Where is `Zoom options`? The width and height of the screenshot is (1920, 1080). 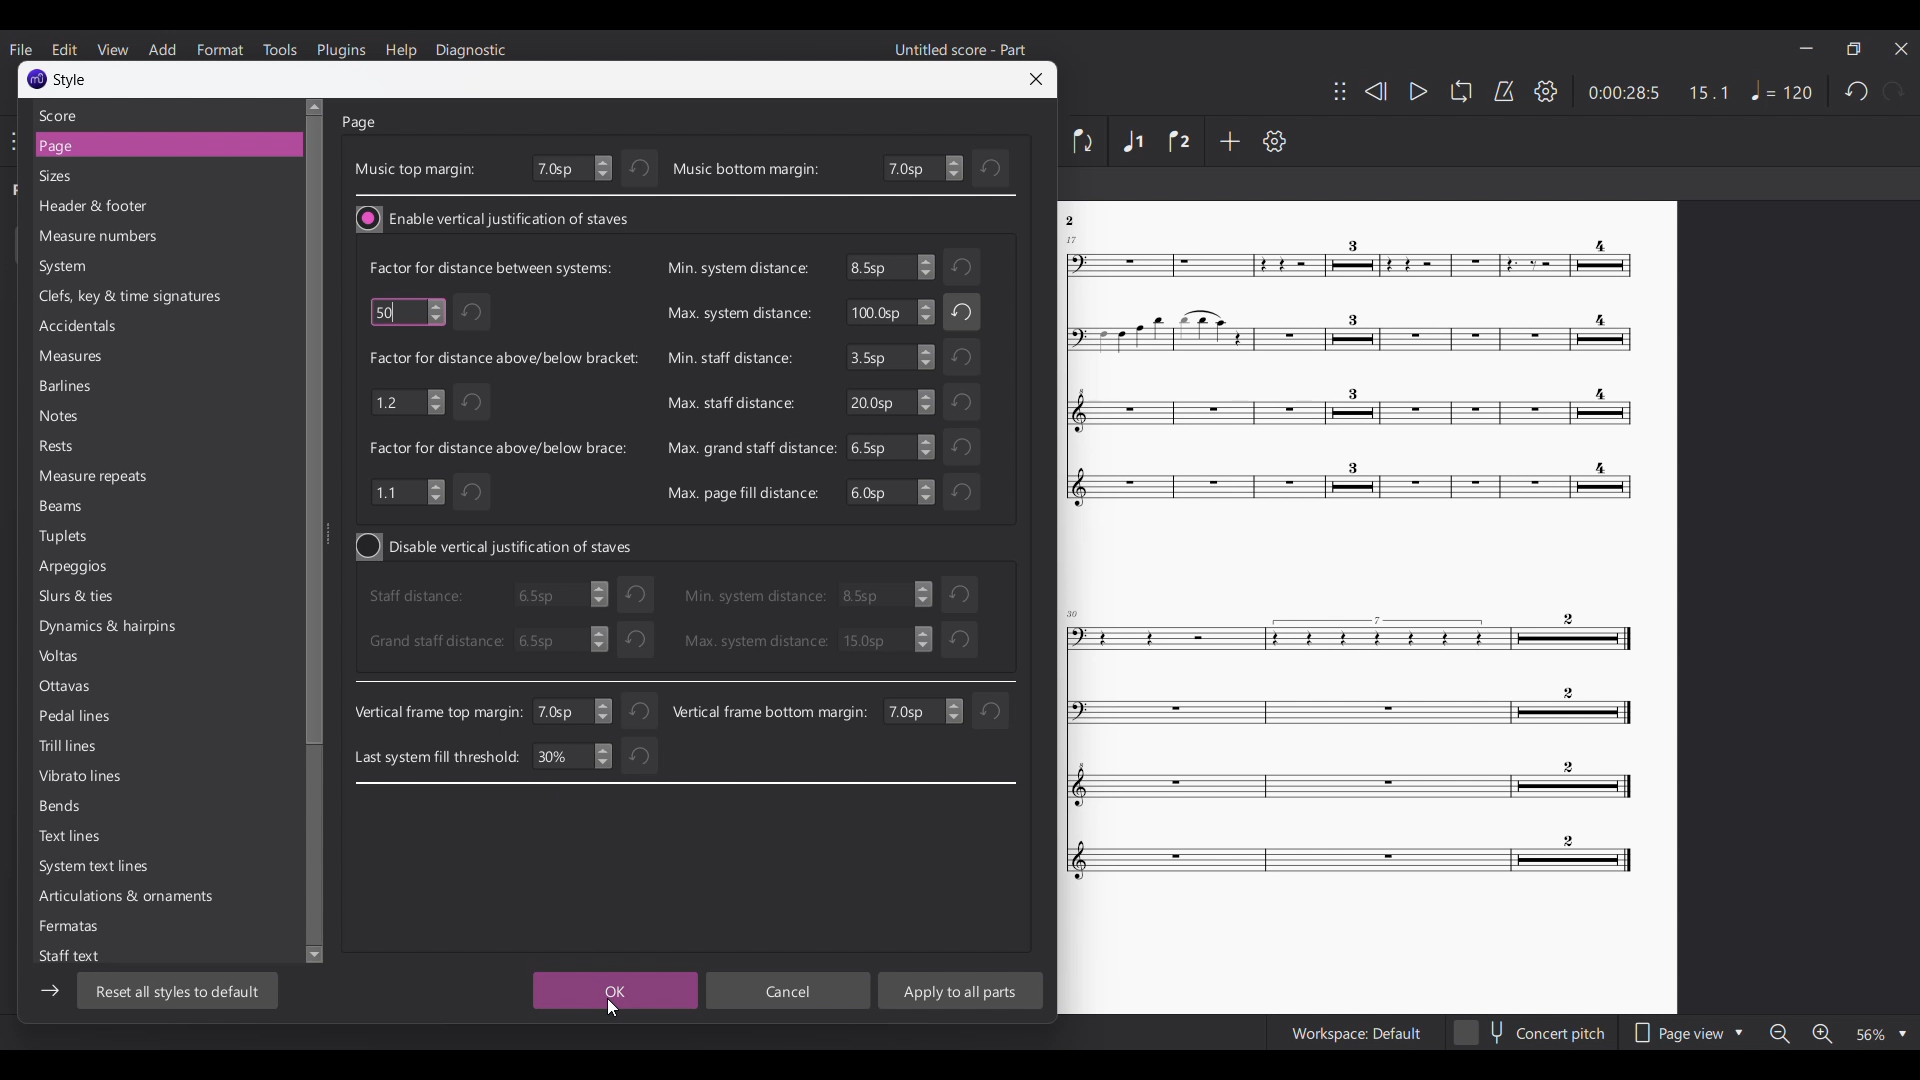 Zoom options is located at coordinates (1882, 1034).